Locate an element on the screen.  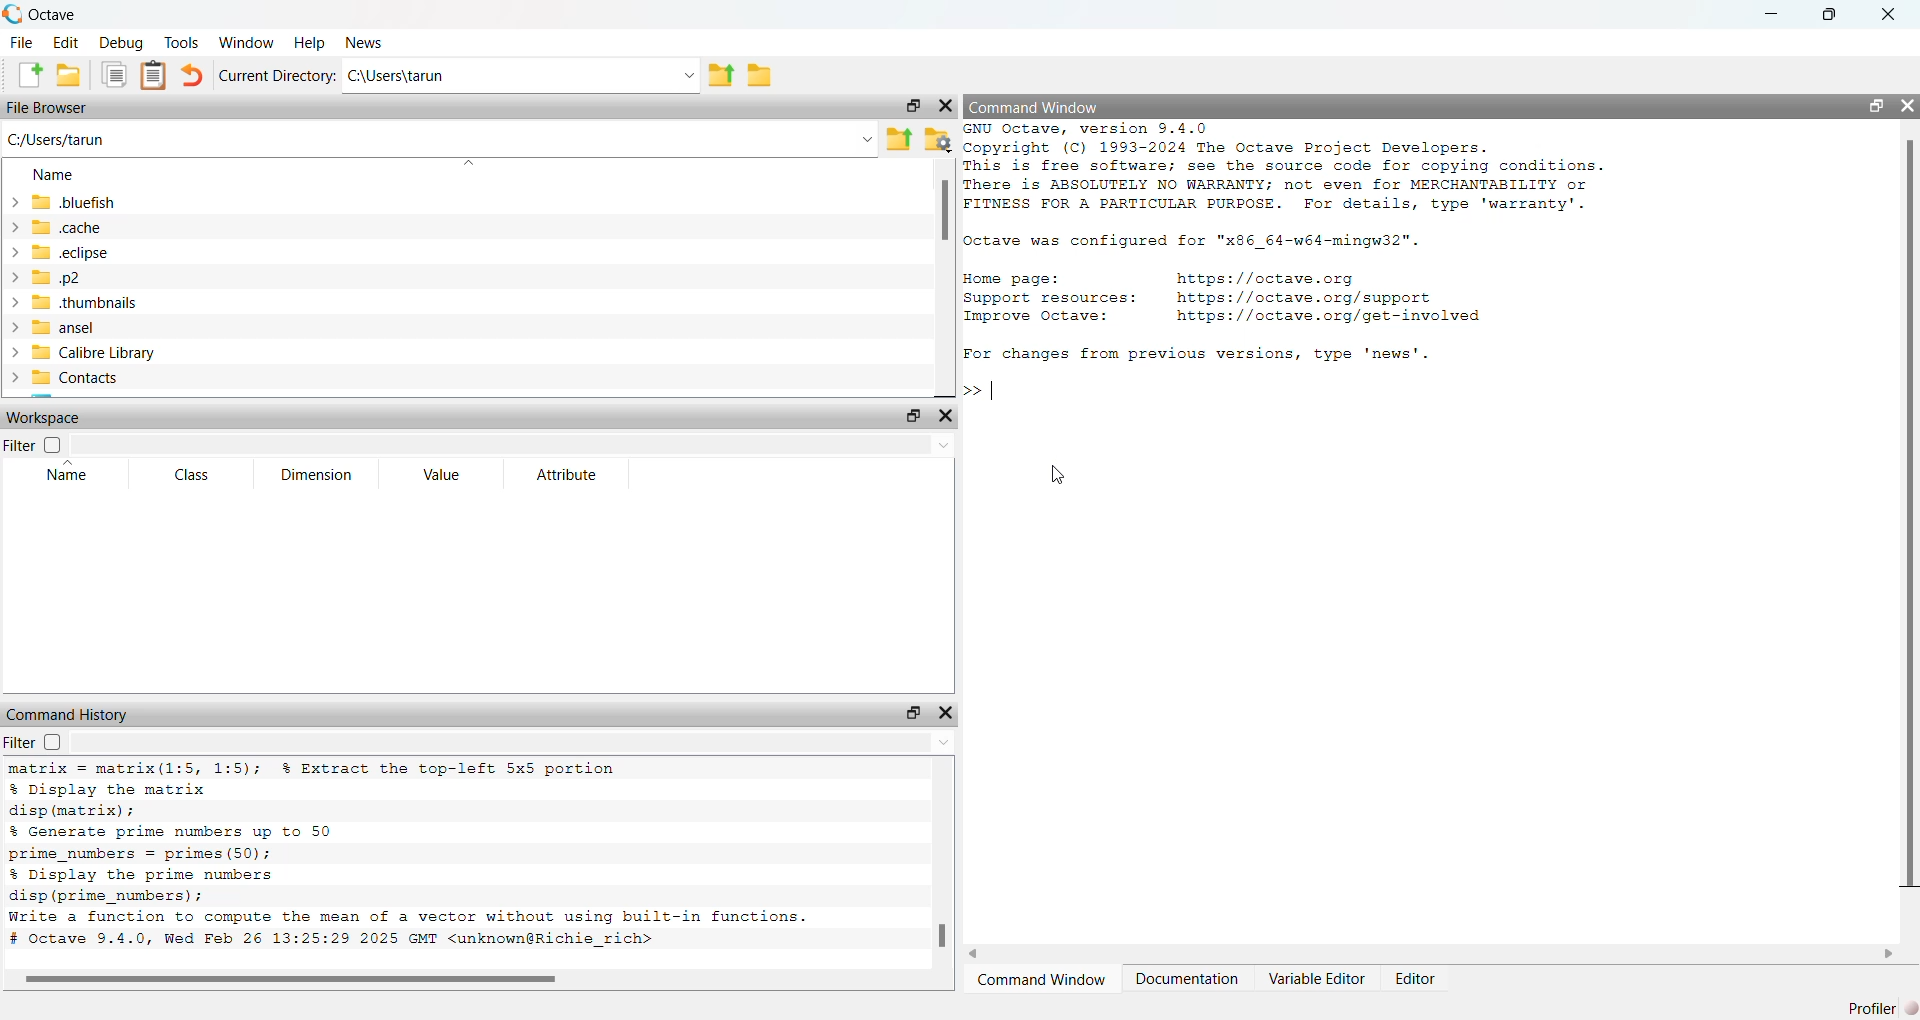
.cache is located at coordinates (66, 228).